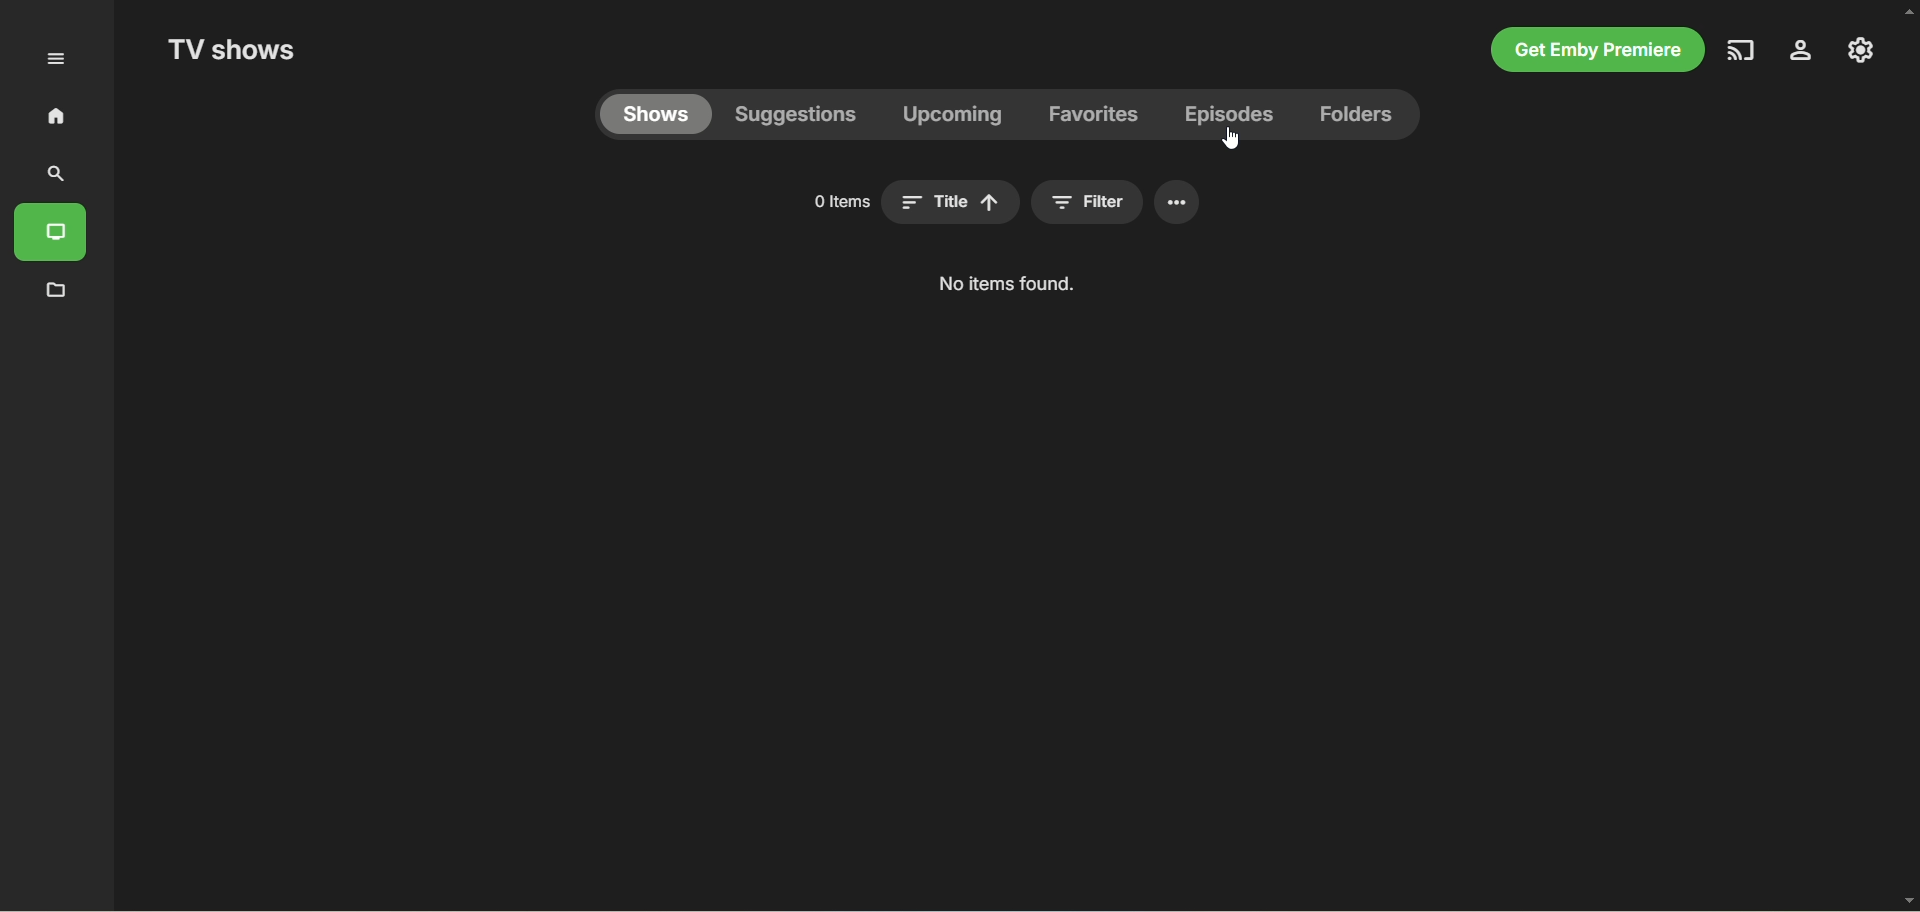 Image resolution: width=1920 pixels, height=912 pixels. I want to click on TV shows, so click(50, 233).